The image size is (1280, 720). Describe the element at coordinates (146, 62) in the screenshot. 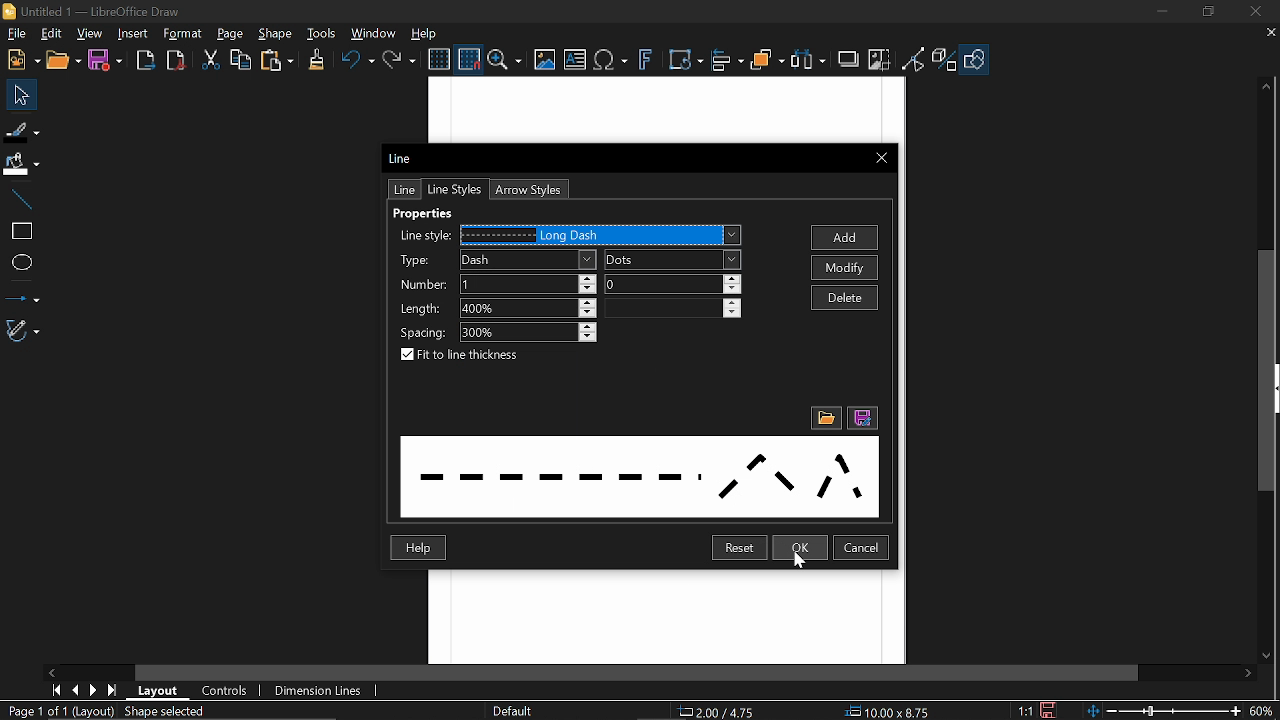

I see `Export` at that location.